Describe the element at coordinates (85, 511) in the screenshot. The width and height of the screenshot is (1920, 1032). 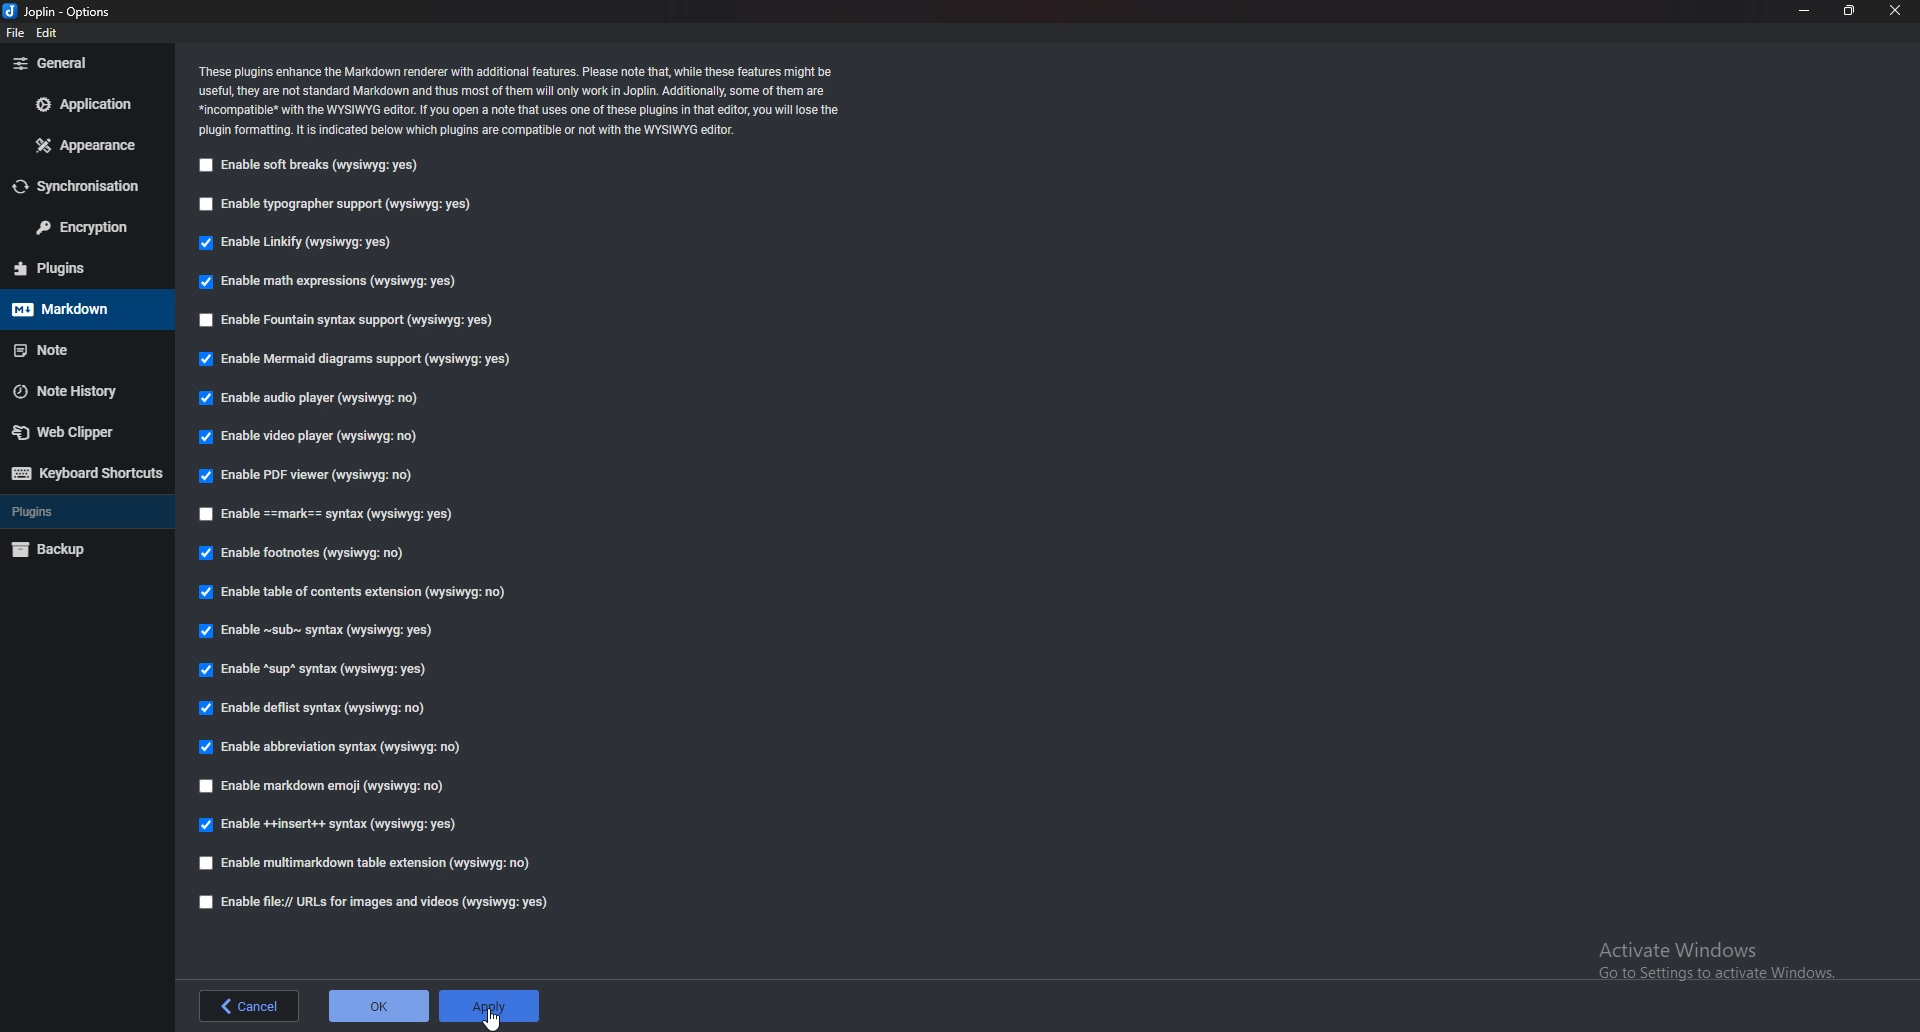
I see `plugins` at that location.